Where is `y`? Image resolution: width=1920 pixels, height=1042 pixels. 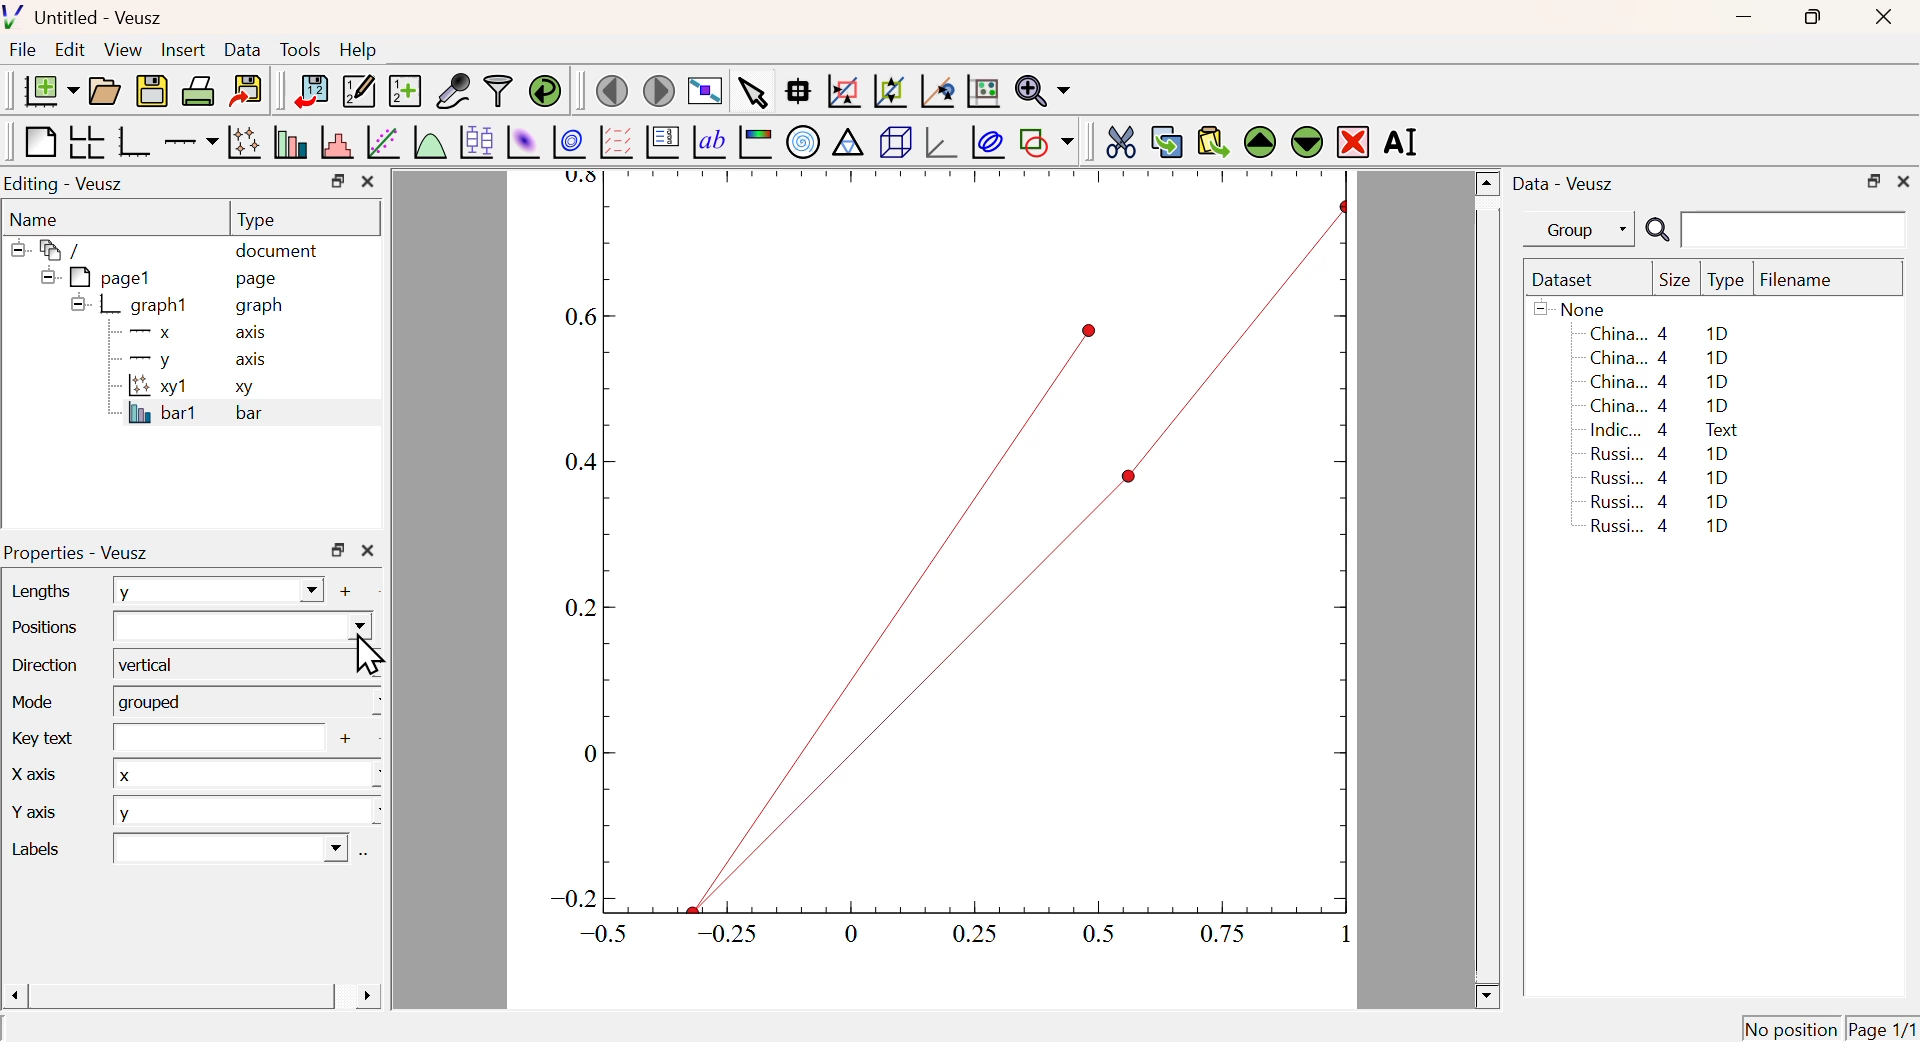
y is located at coordinates (248, 812).